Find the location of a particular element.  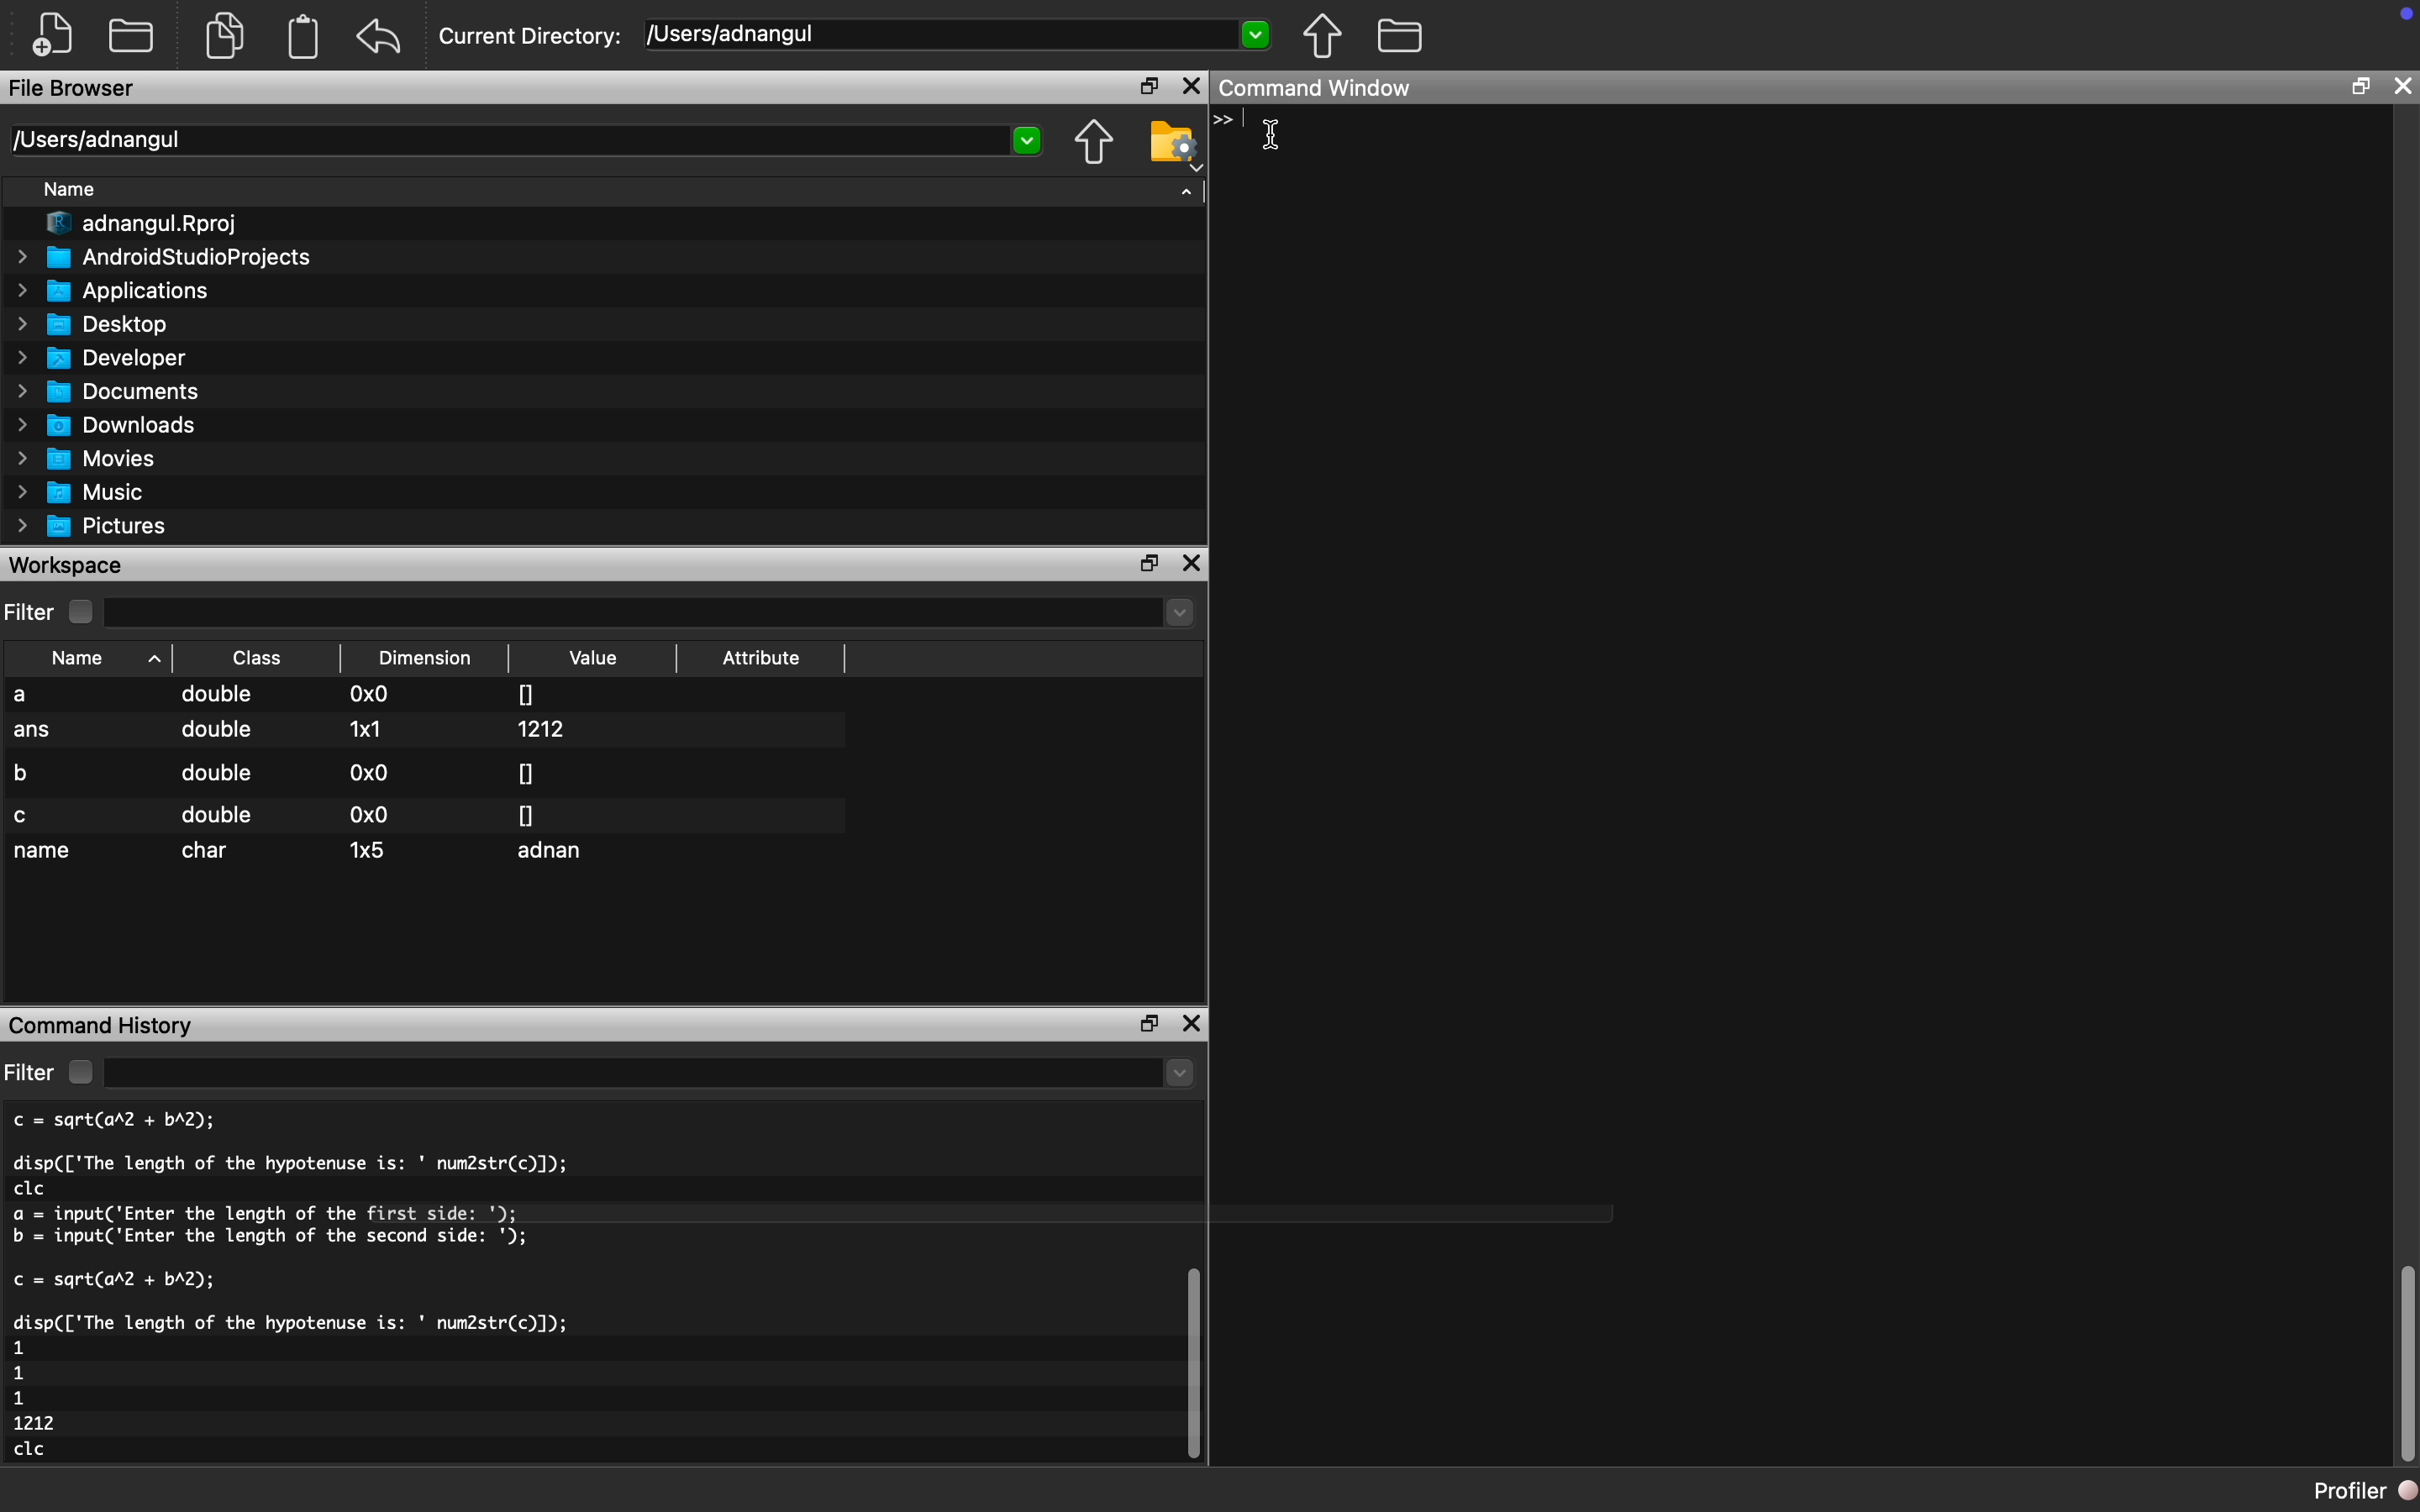

Command Window is located at coordinates (1323, 90).